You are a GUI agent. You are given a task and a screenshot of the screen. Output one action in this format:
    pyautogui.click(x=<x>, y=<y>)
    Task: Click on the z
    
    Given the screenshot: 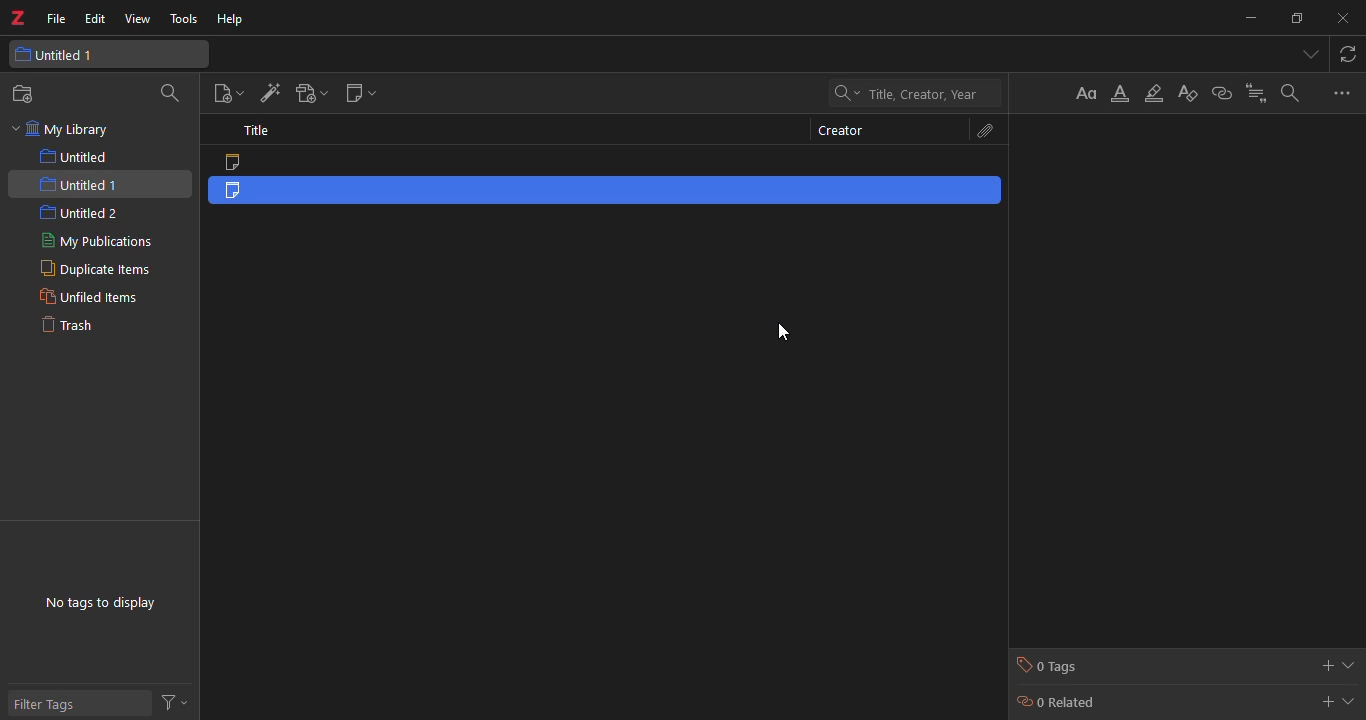 What is the action you would take?
    pyautogui.click(x=15, y=20)
    